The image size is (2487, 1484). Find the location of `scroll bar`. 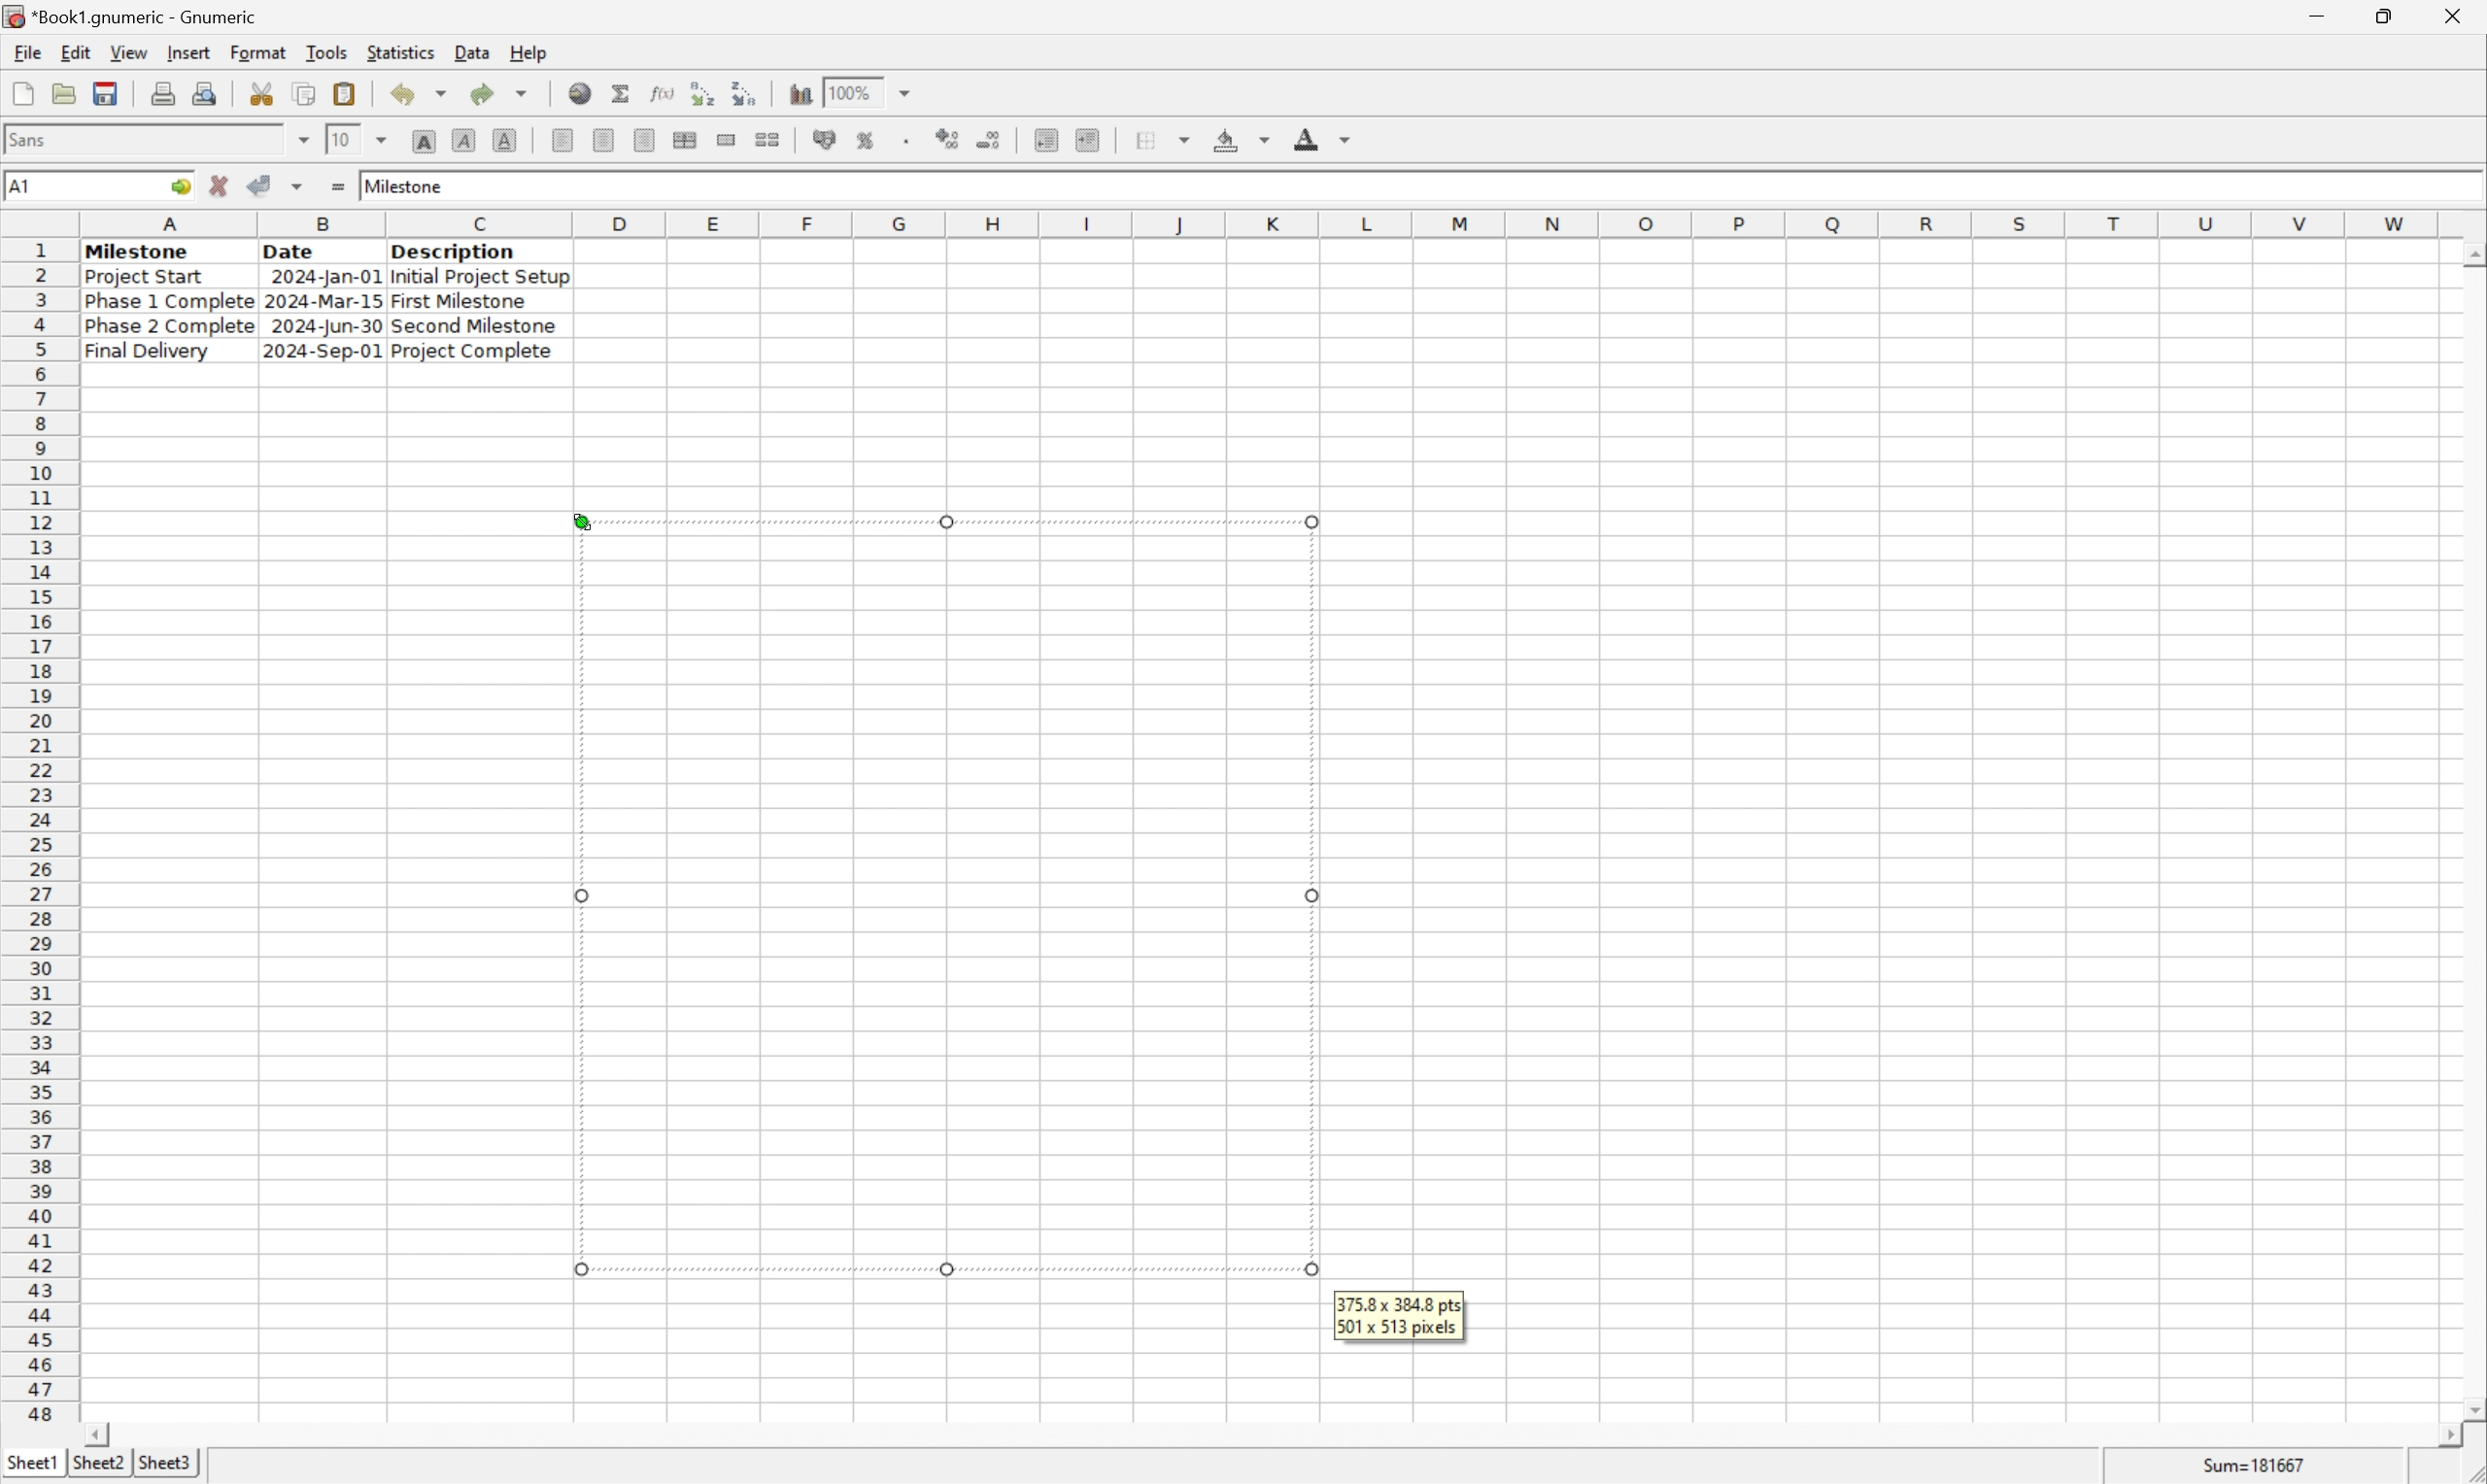

scroll bar is located at coordinates (2471, 830).